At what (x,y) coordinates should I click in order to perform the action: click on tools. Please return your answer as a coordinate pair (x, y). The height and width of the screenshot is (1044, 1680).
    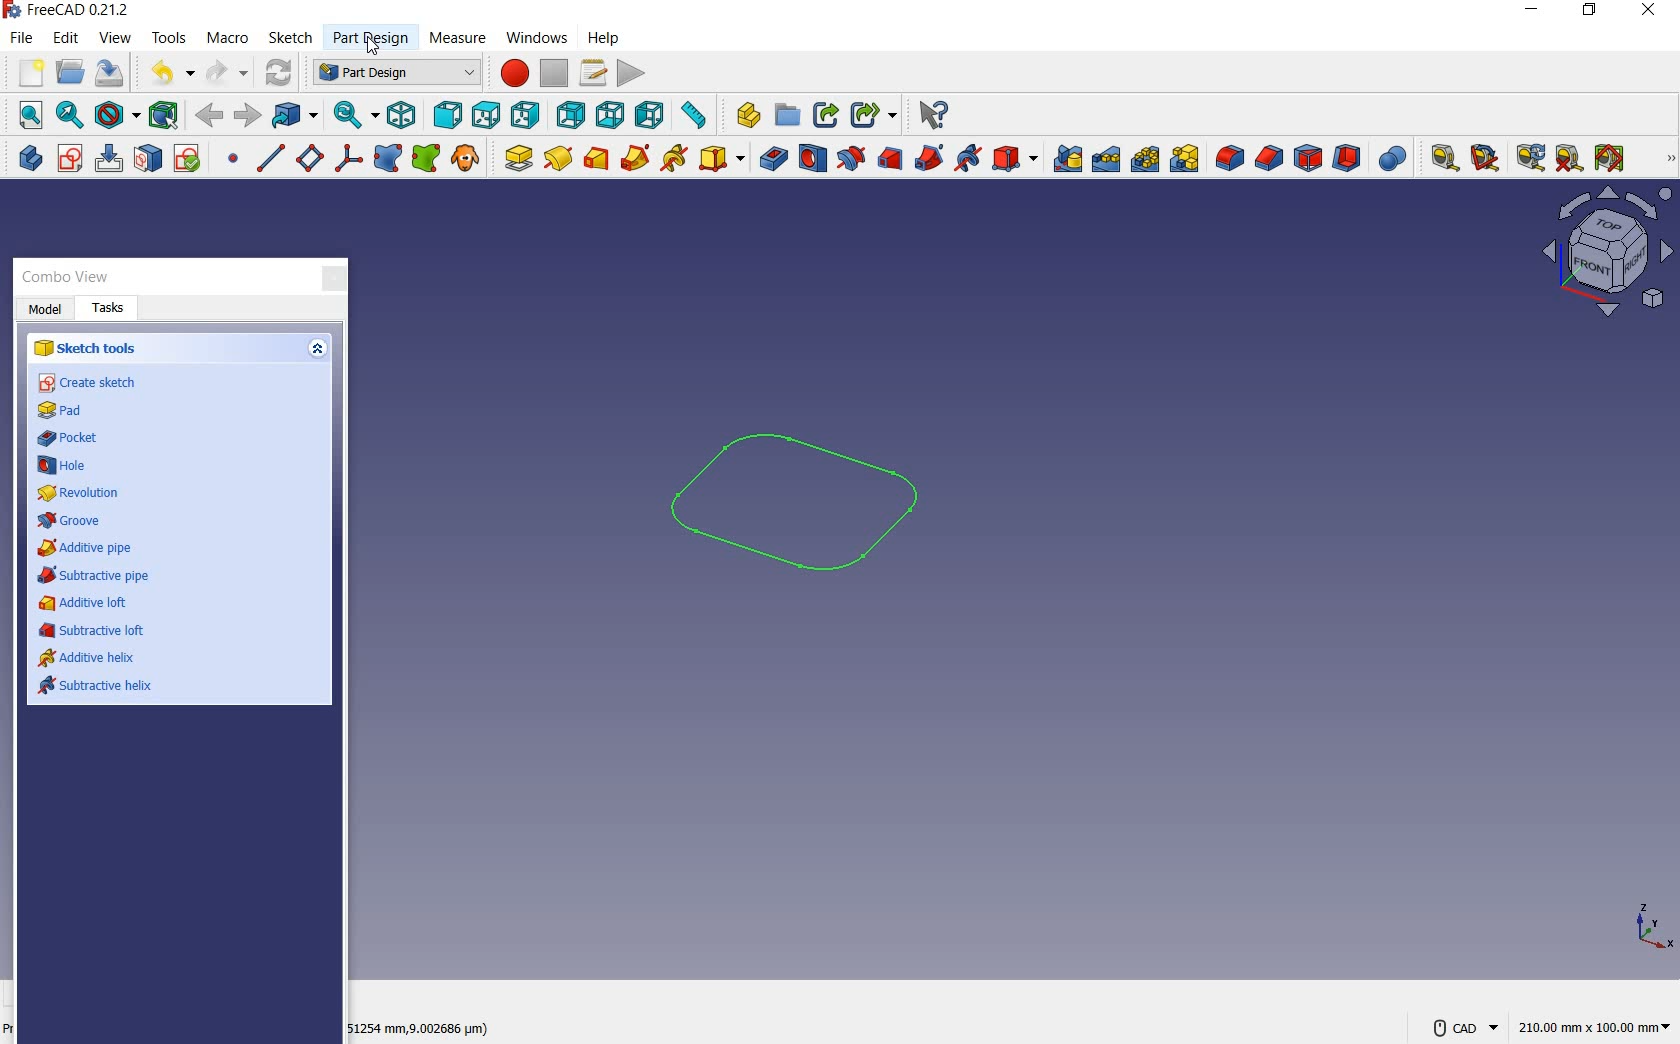
    Looking at the image, I should click on (172, 40).